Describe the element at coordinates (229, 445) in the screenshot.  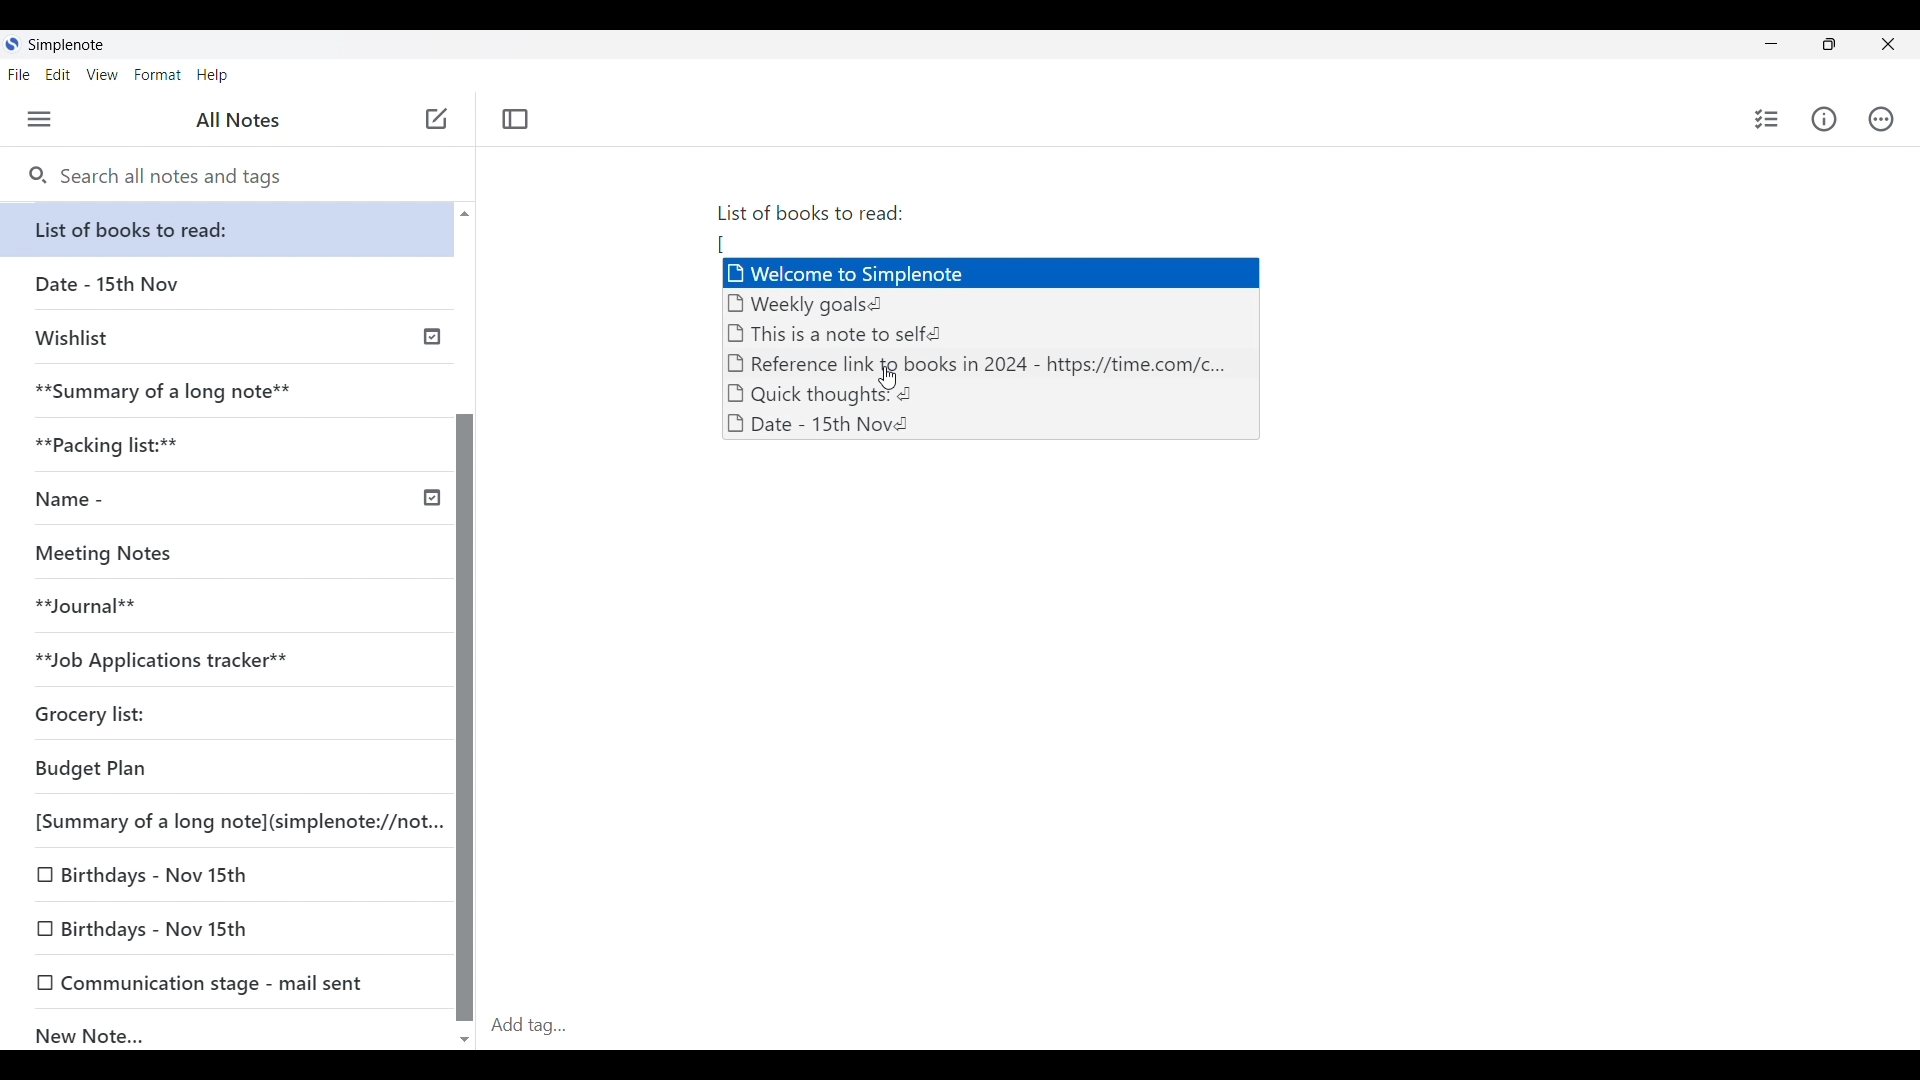
I see `**Packing list:**` at that location.